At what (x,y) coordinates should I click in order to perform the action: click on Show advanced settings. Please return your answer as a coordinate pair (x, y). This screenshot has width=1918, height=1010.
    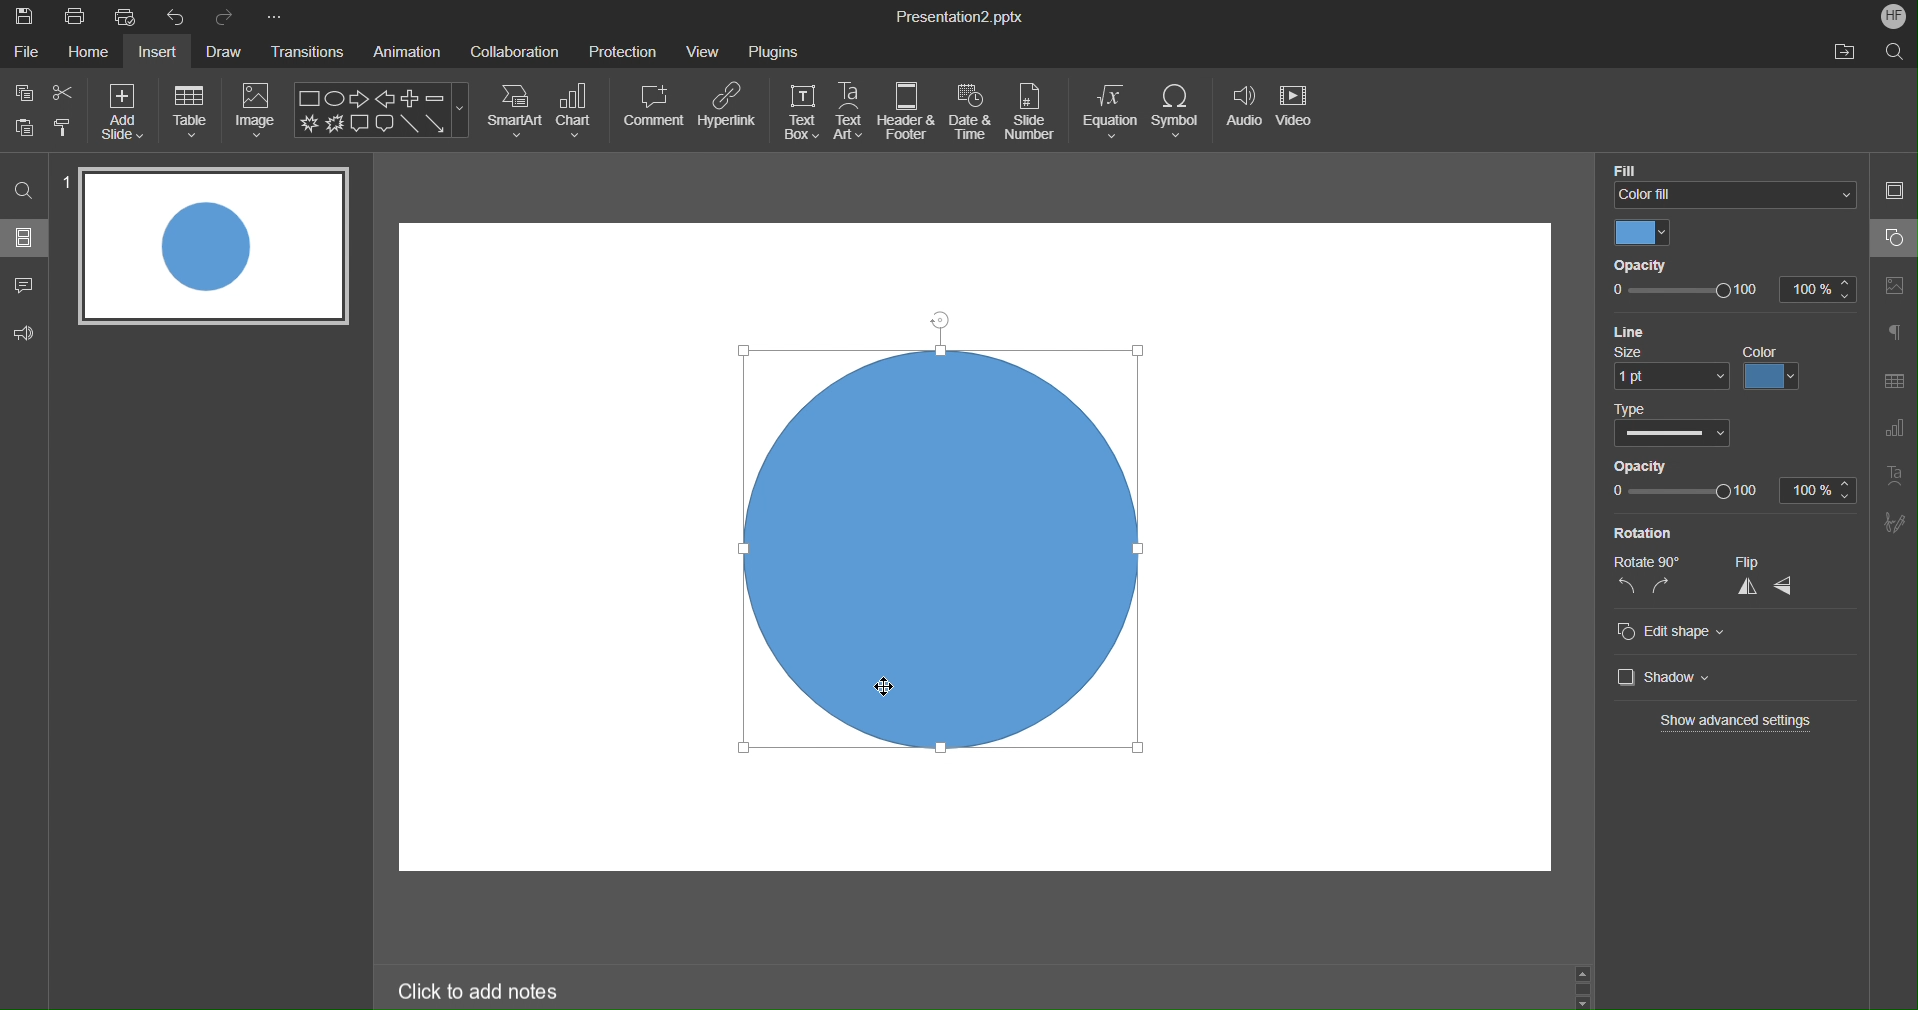
    Looking at the image, I should click on (1739, 722).